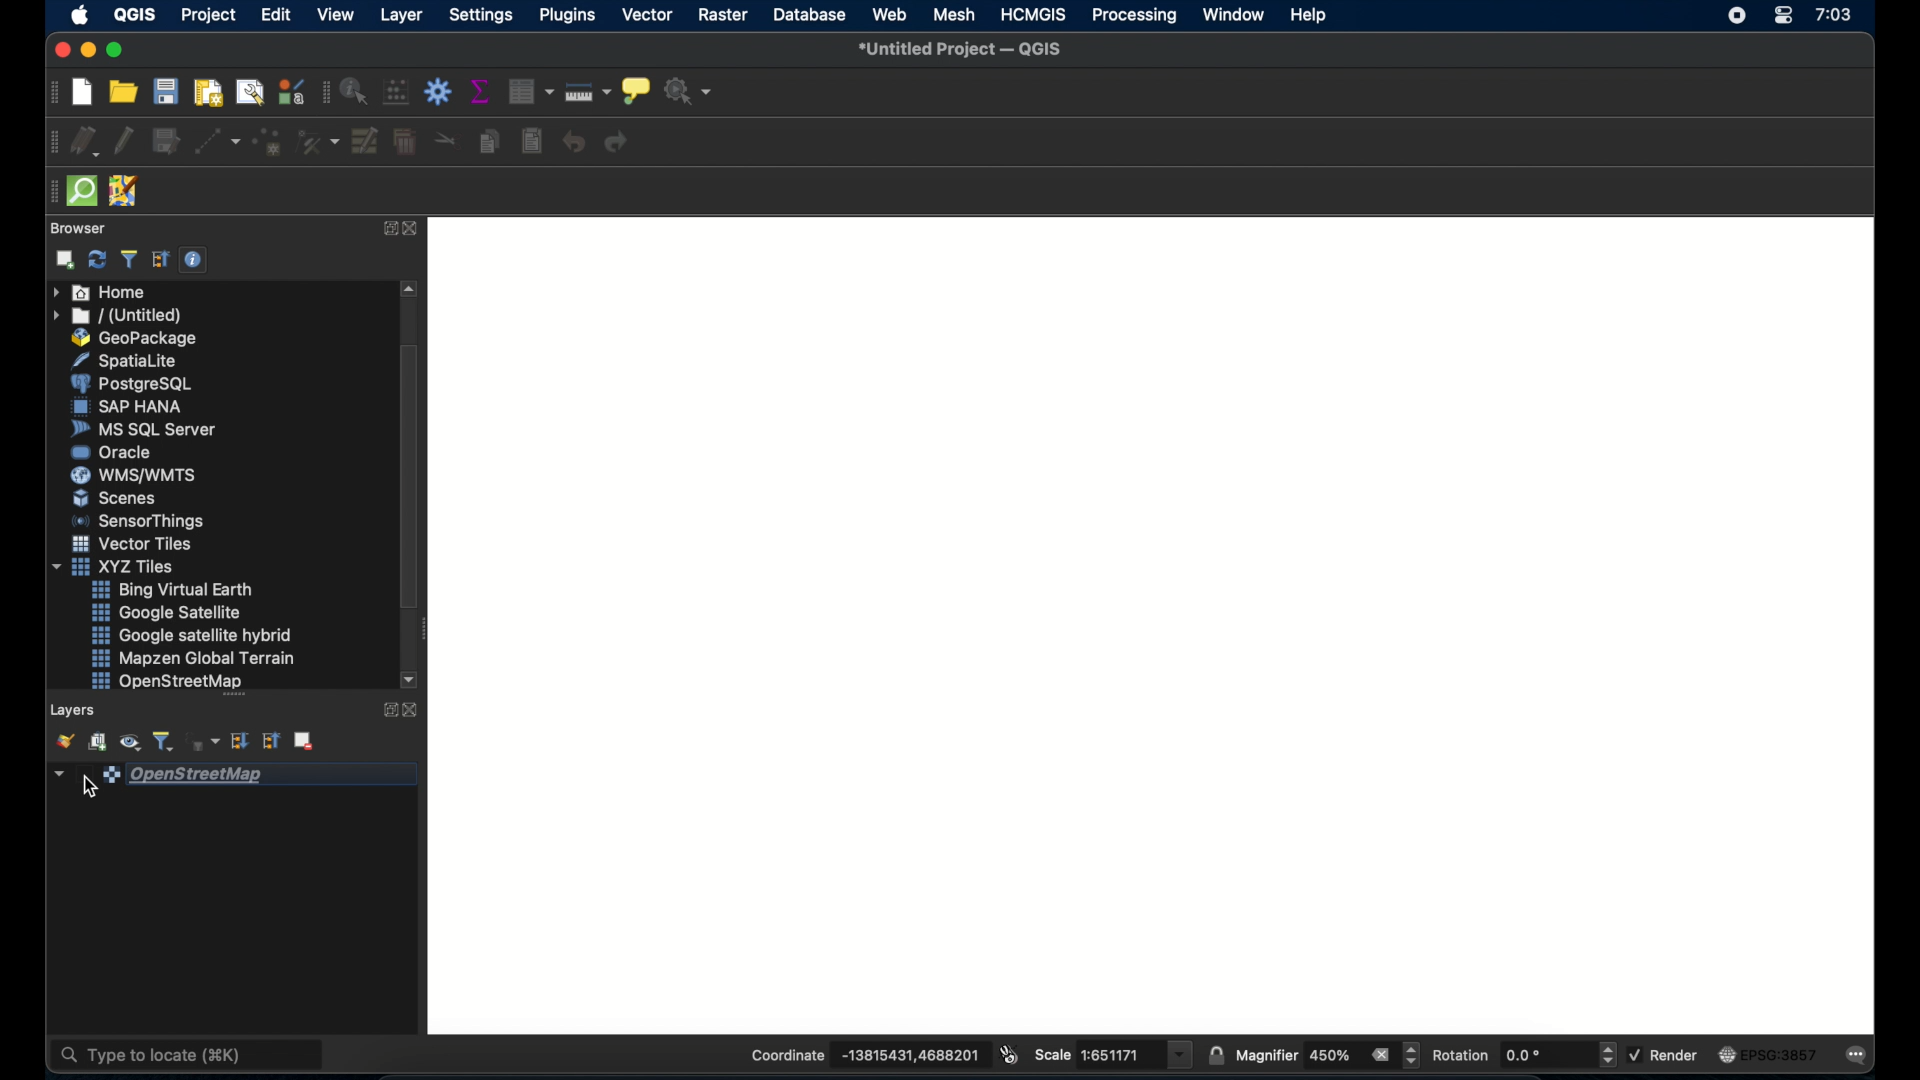 The width and height of the screenshot is (1920, 1080). What do you see at coordinates (84, 94) in the screenshot?
I see `new project` at bounding box center [84, 94].